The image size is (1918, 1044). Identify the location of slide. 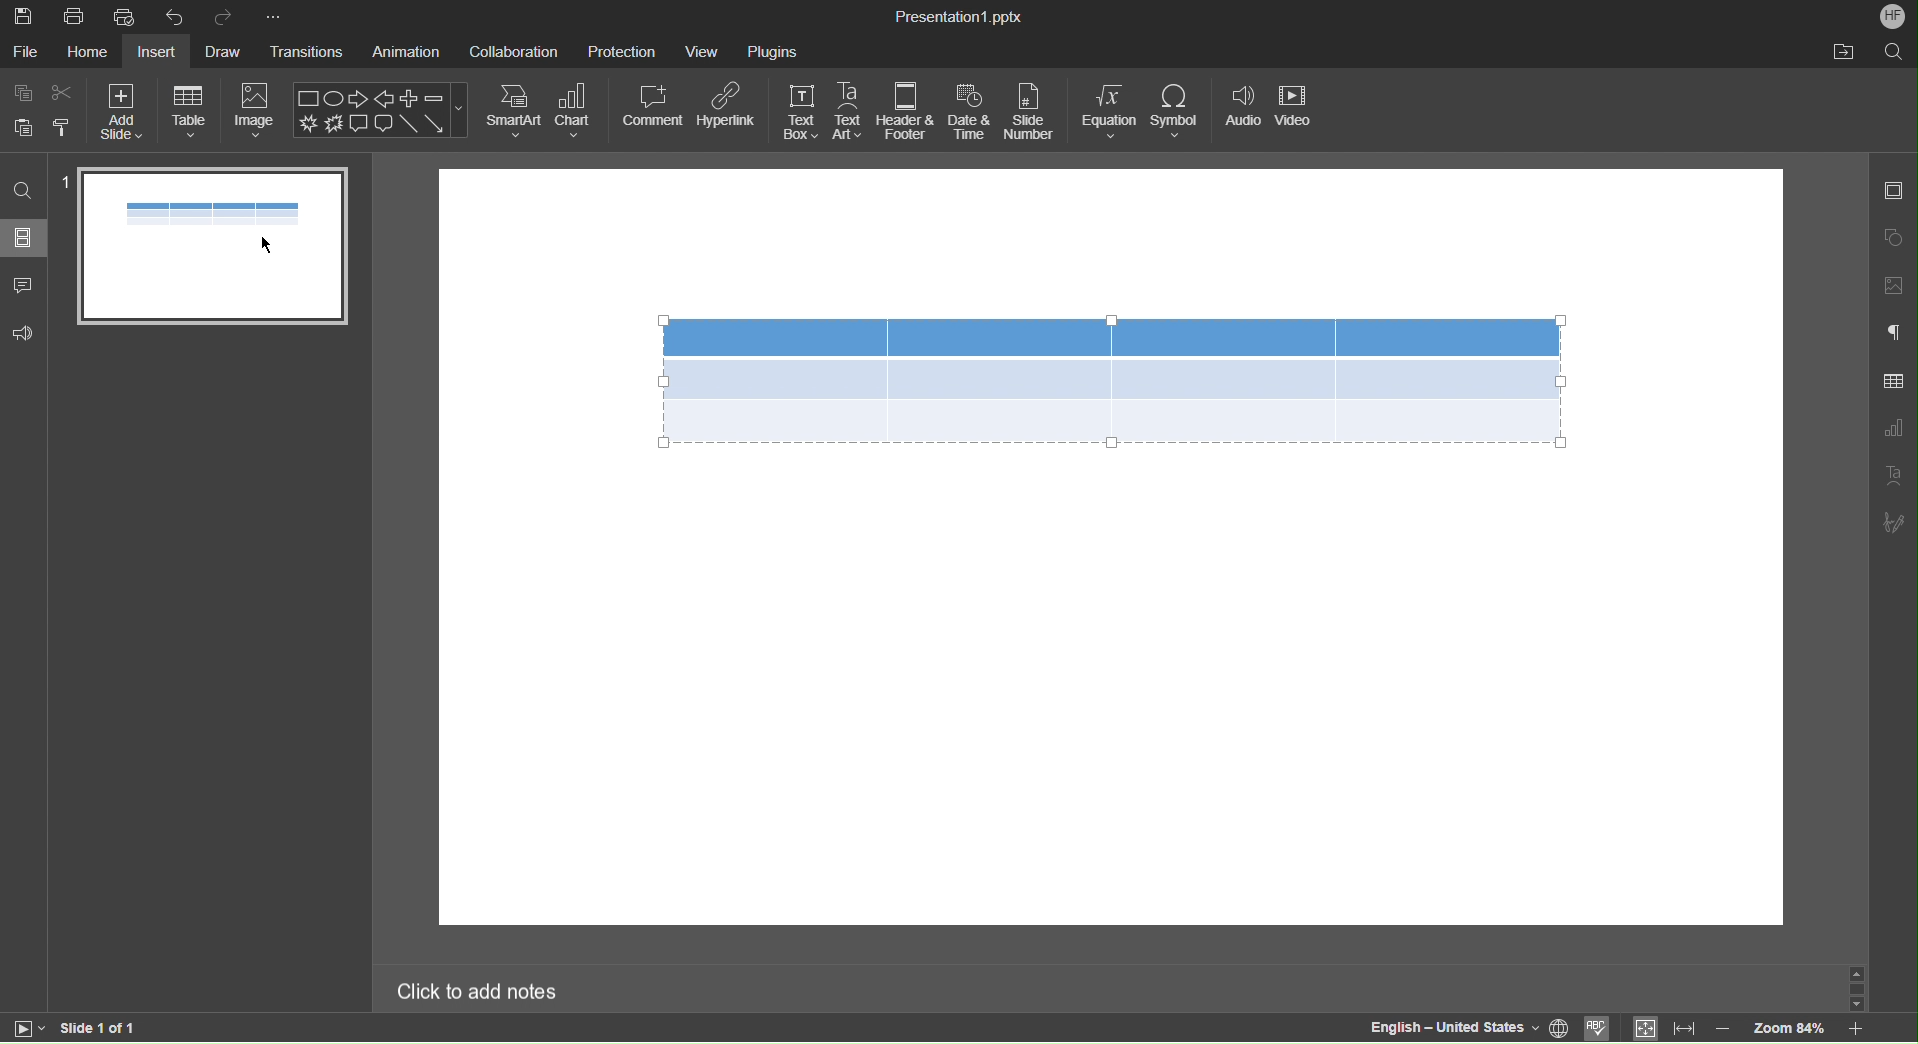
(214, 247).